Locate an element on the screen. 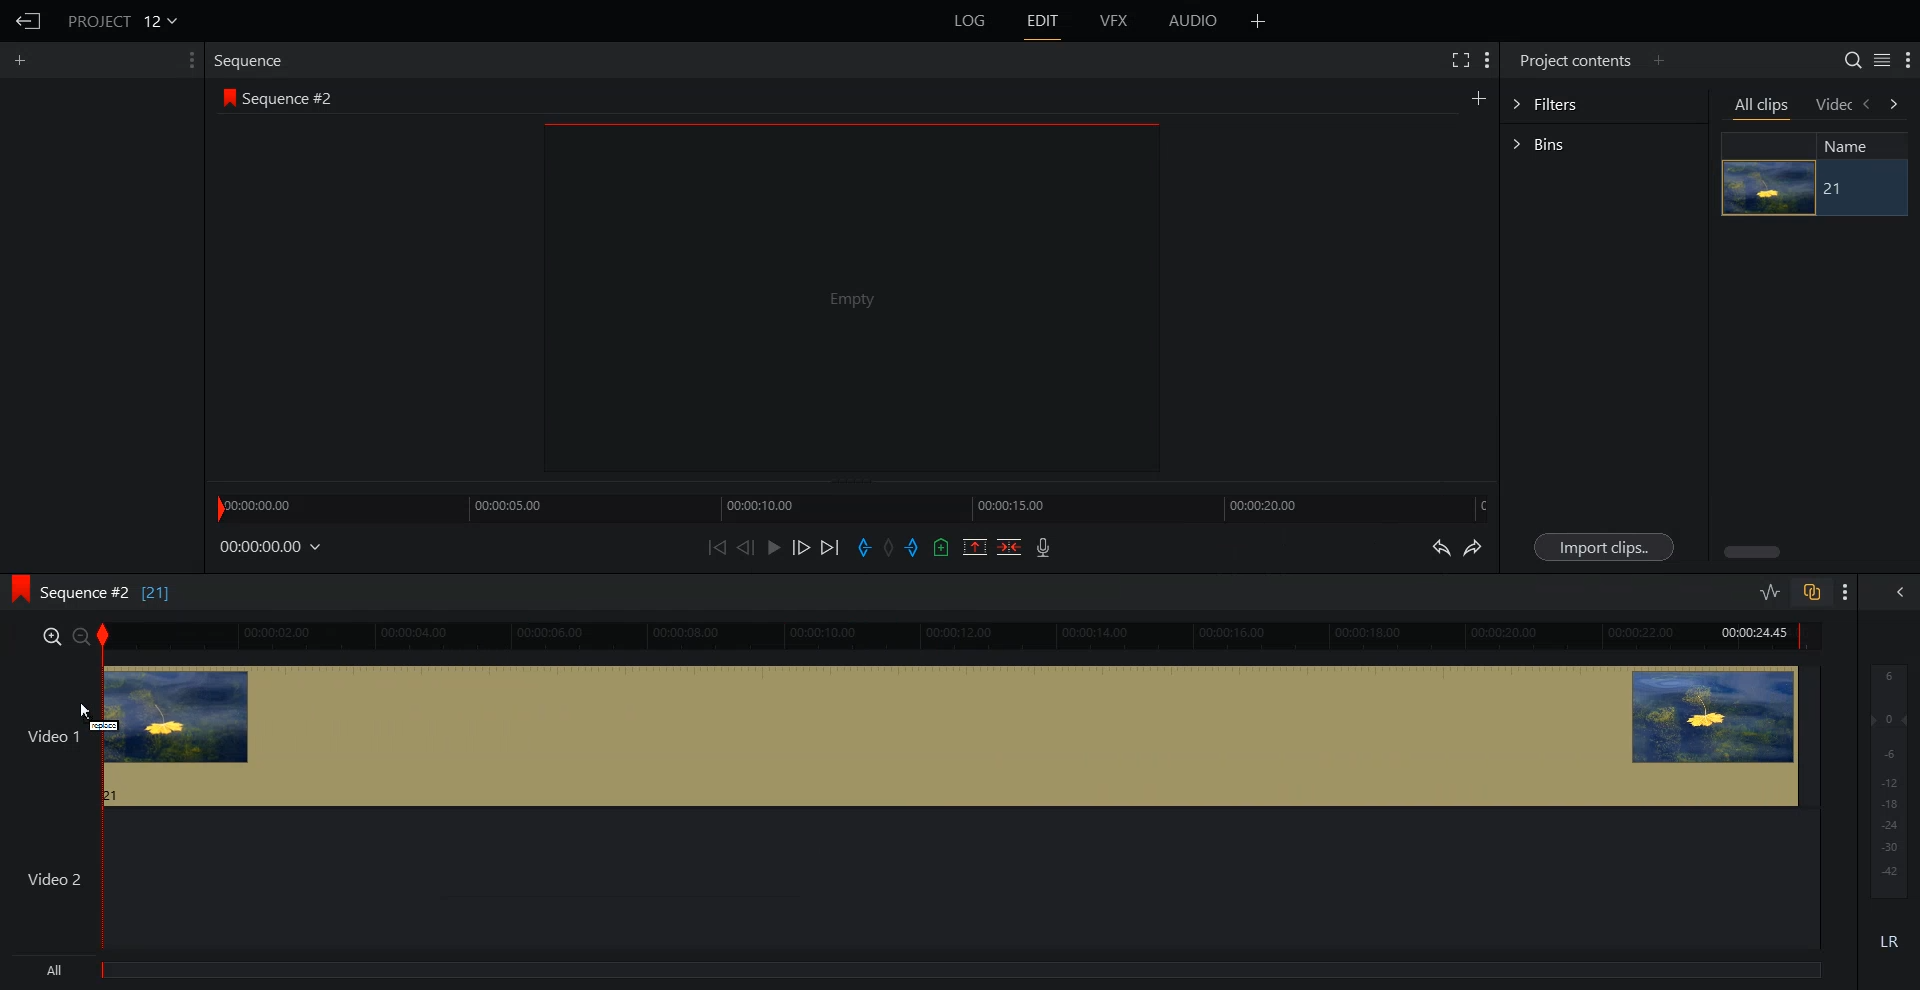  Zoom In and Out is located at coordinates (66, 637).